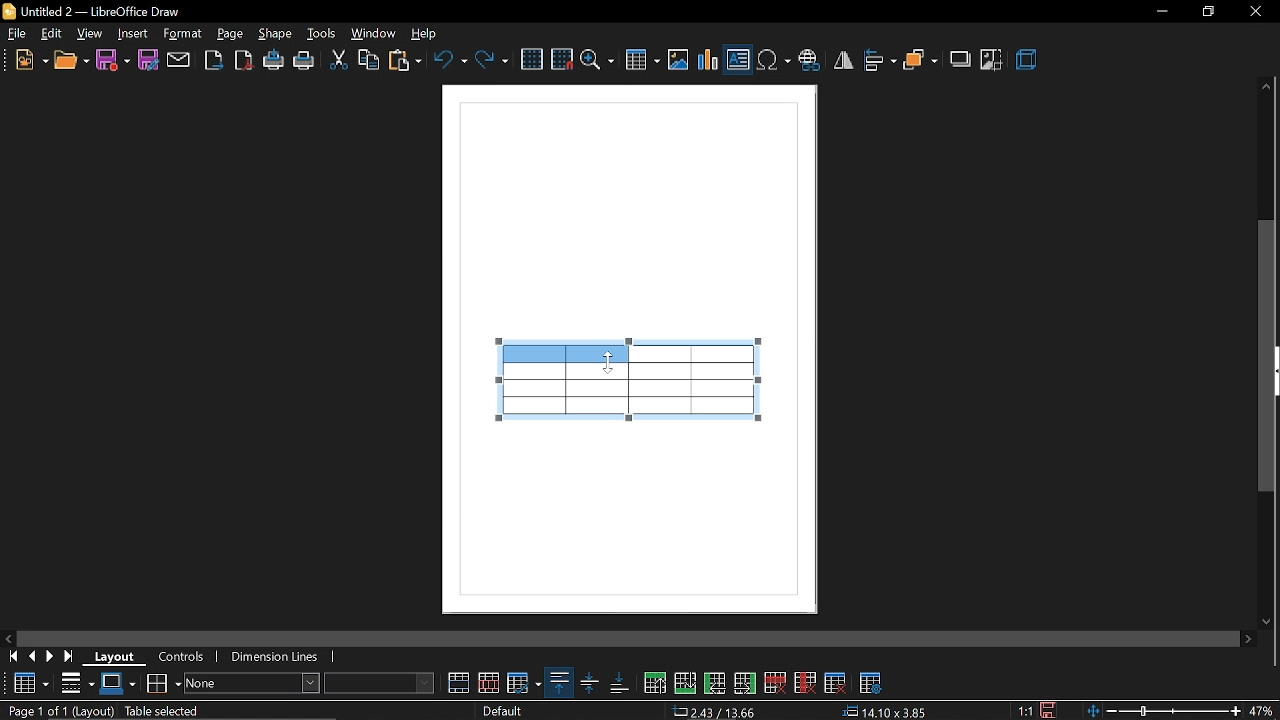  What do you see at coordinates (179, 60) in the screenshot?
I see `attach` at bounding box center [179, 60].